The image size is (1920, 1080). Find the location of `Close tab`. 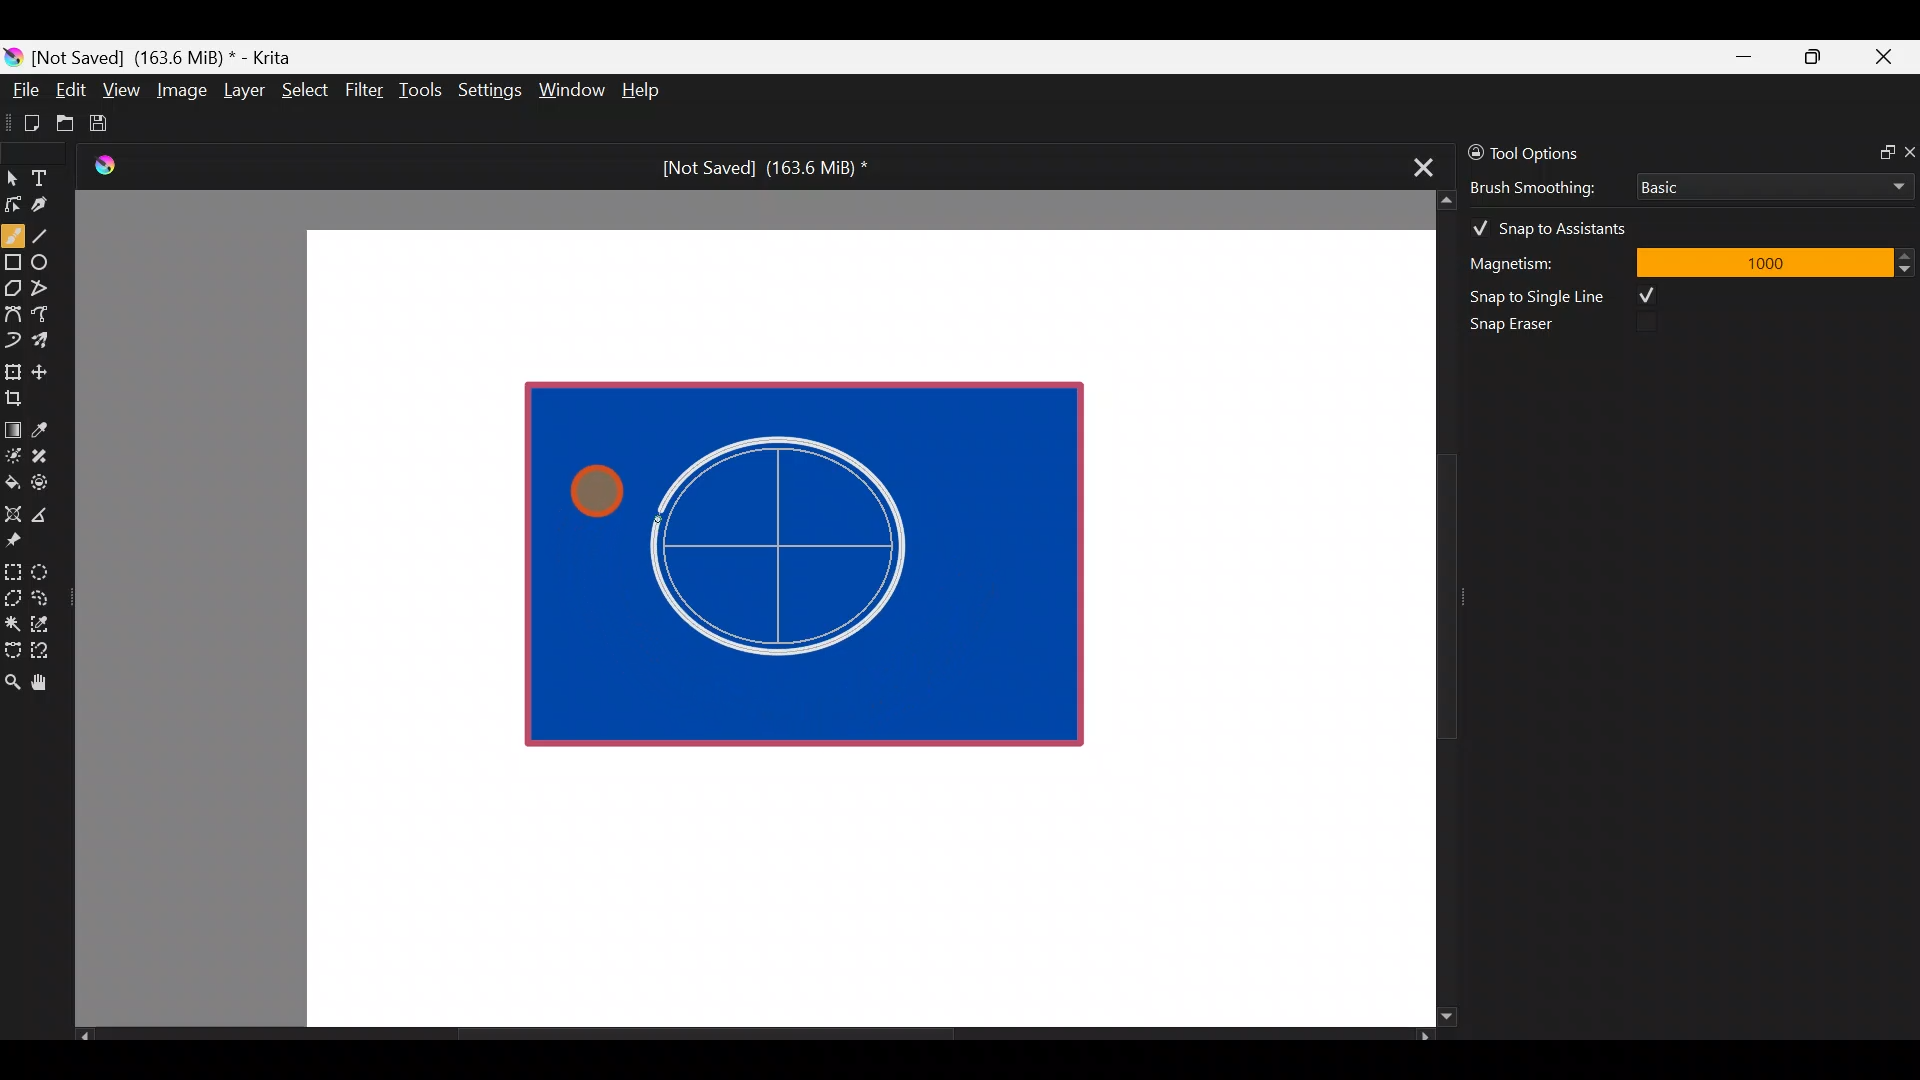

Close tab is located at coordinates (1417, 164).